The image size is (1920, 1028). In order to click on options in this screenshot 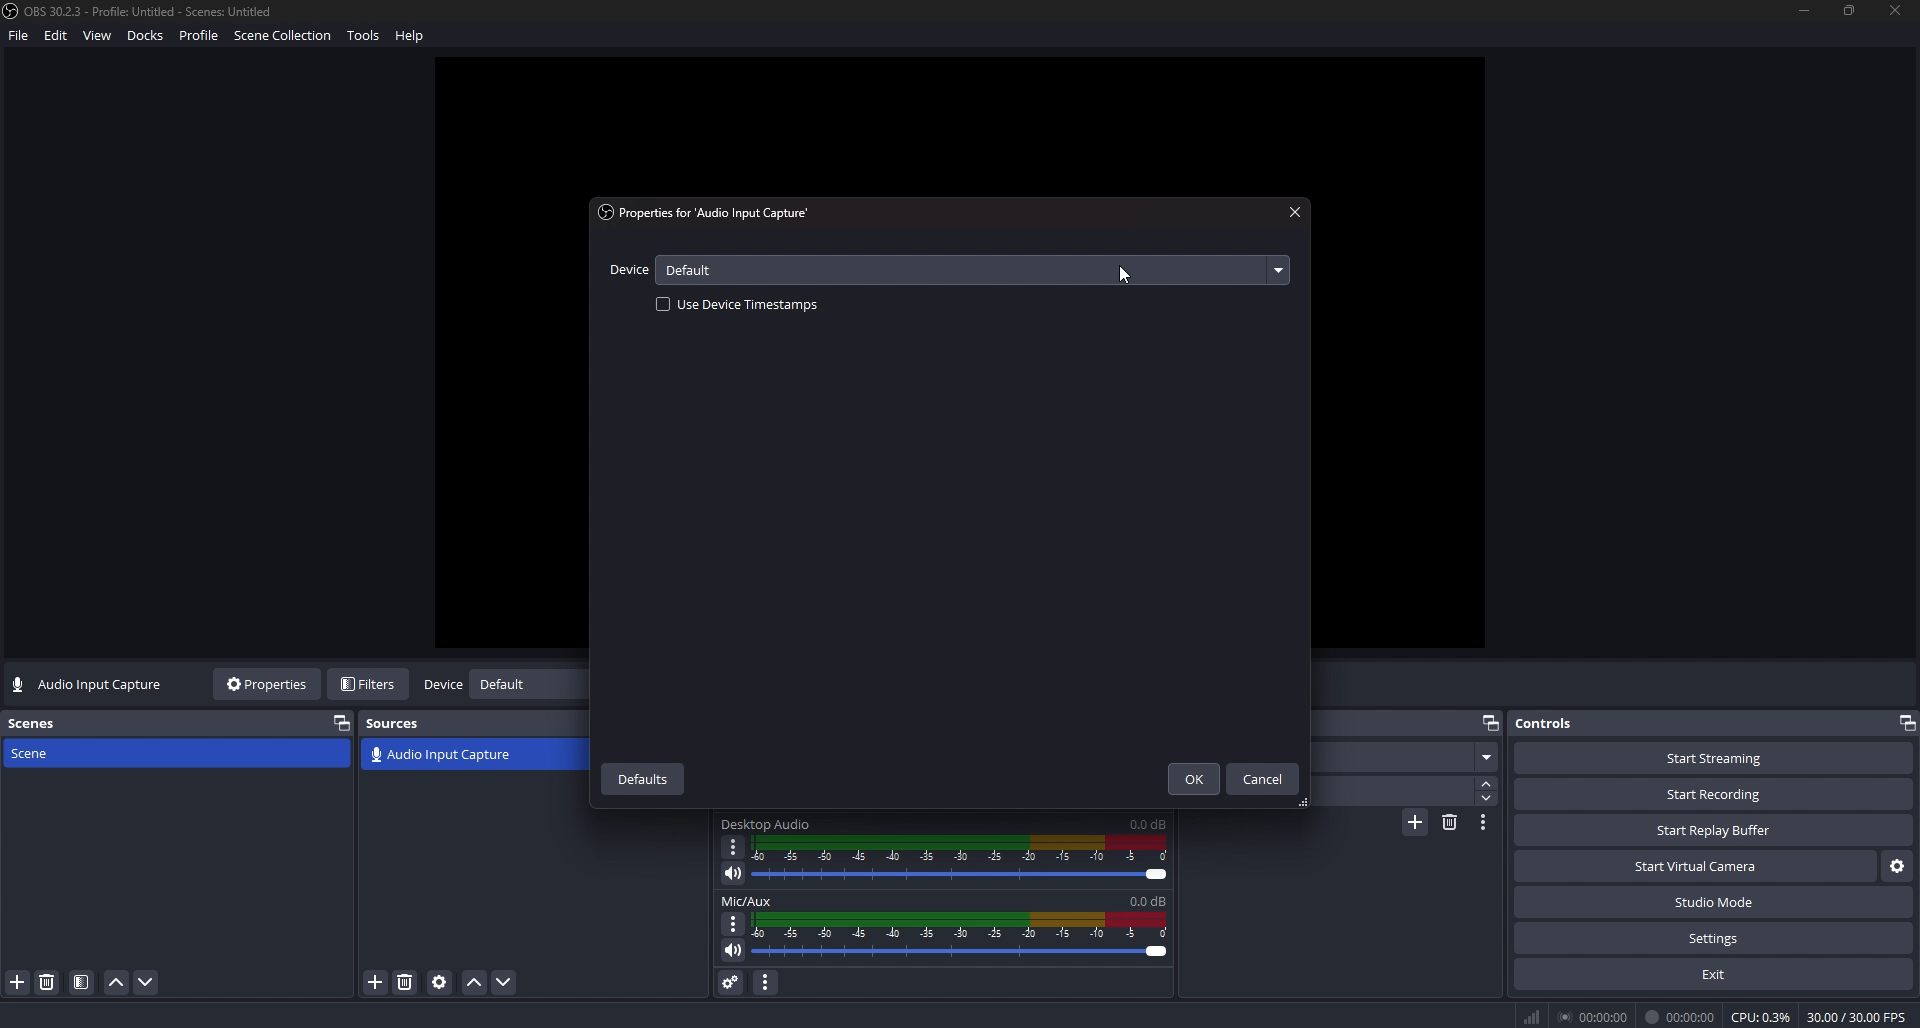, I will do `click(731, 922)`.